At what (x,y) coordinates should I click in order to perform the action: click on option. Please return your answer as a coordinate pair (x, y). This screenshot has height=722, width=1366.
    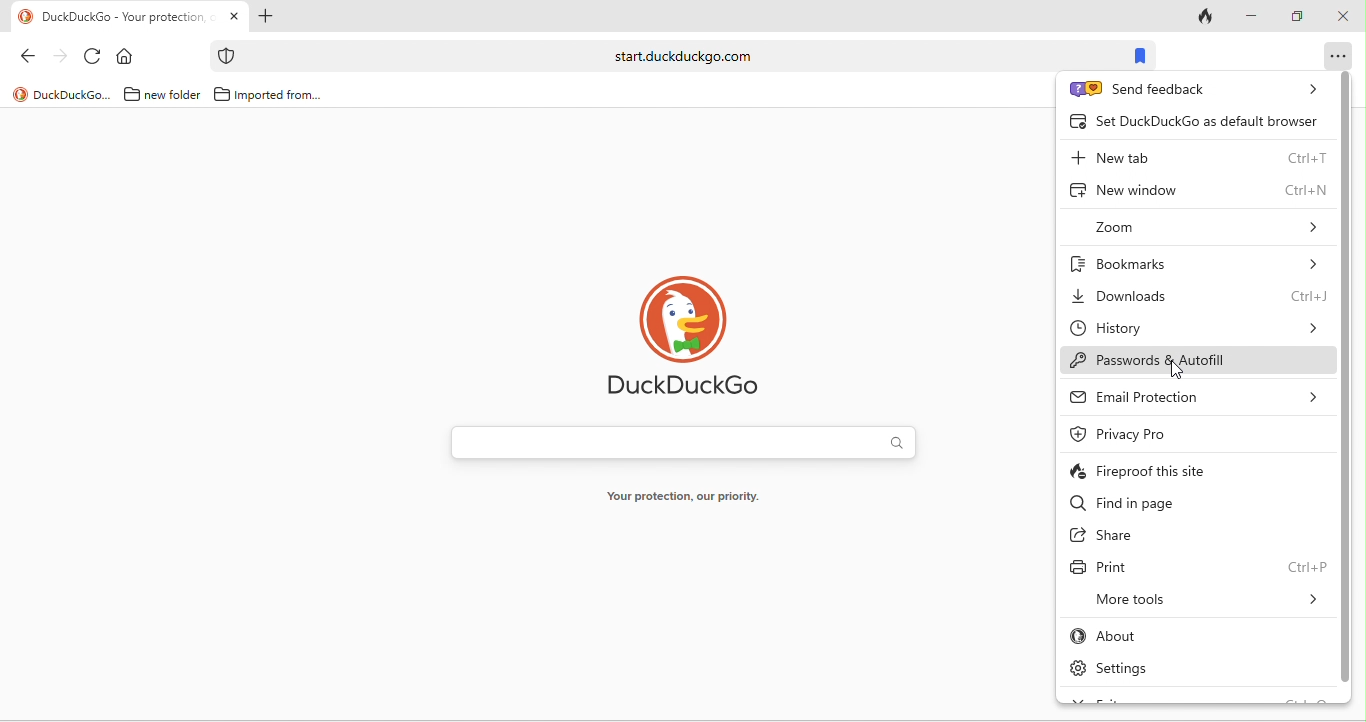
    Looking at the image, I should click on (1343, 58).